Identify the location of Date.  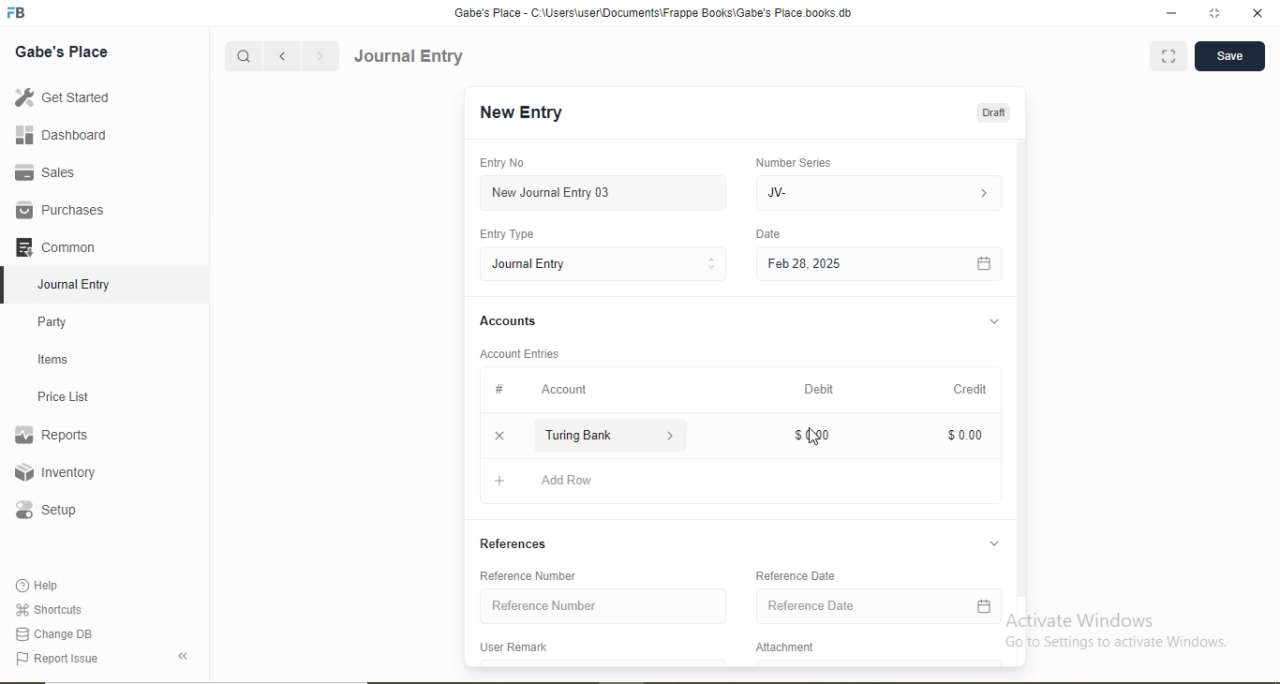
(767, 233).